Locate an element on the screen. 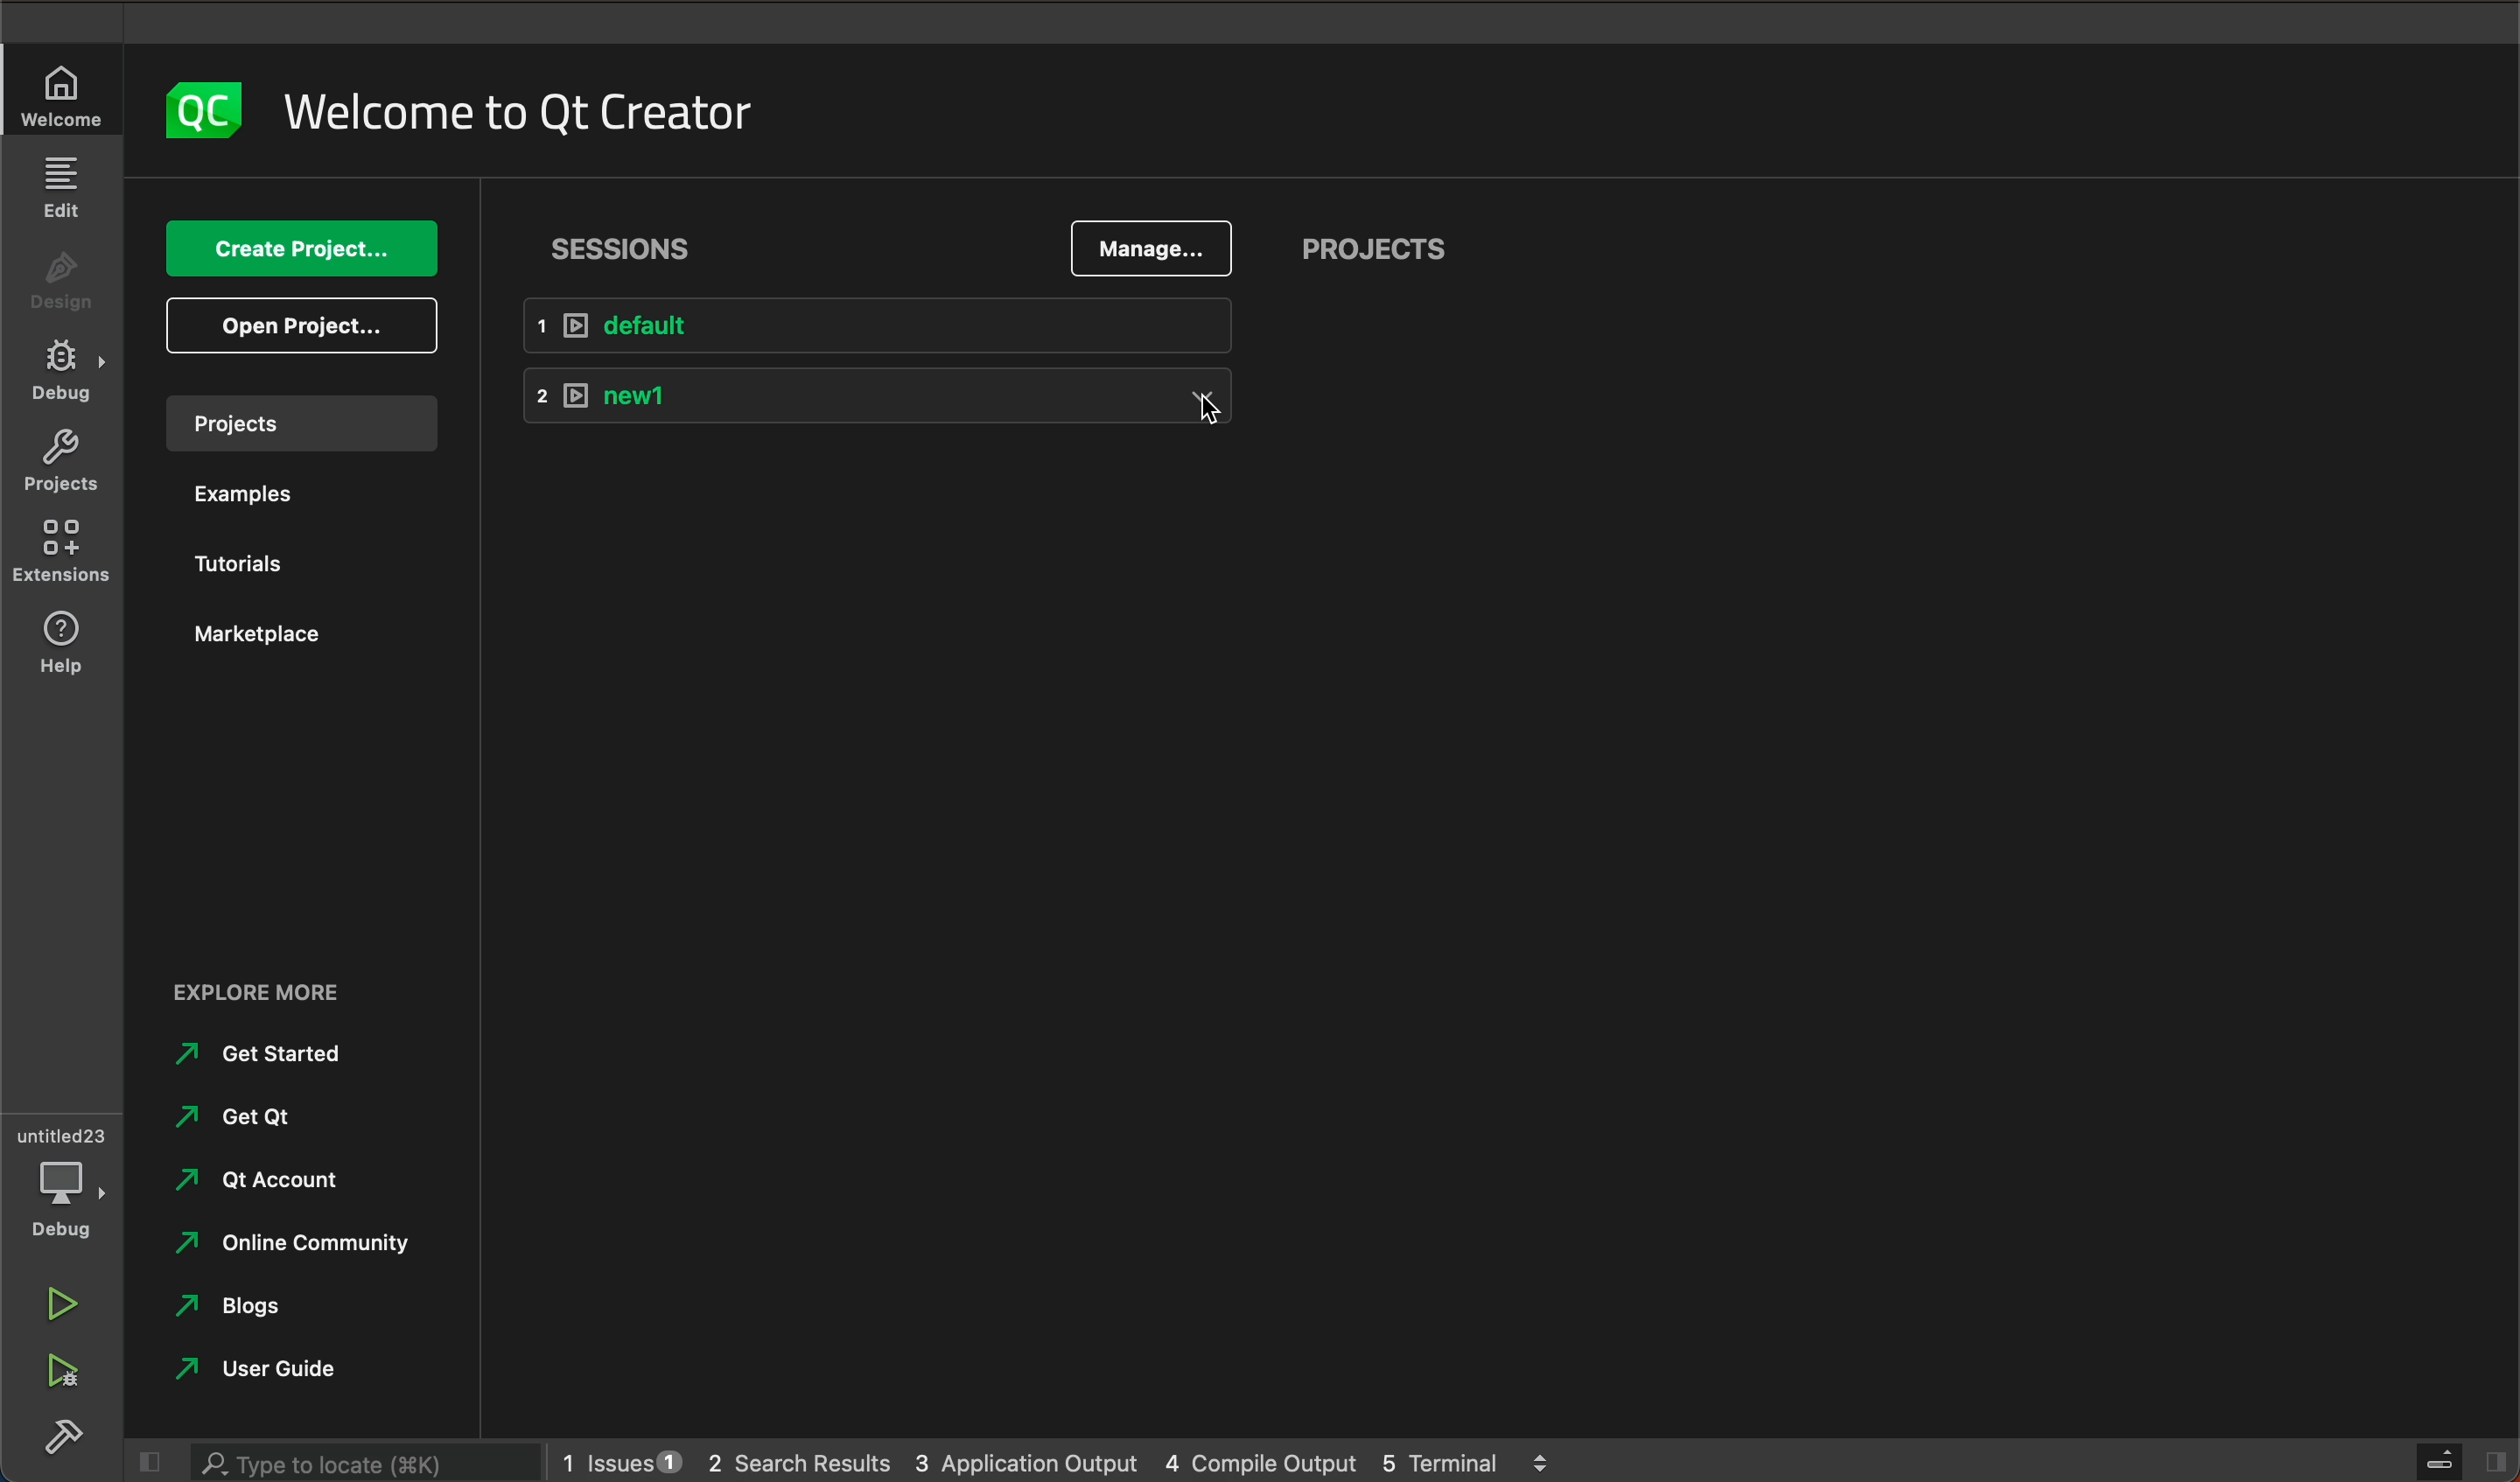 The width and height of the screenshot is (2520, 1482). help is located at coordinates (54, 641).